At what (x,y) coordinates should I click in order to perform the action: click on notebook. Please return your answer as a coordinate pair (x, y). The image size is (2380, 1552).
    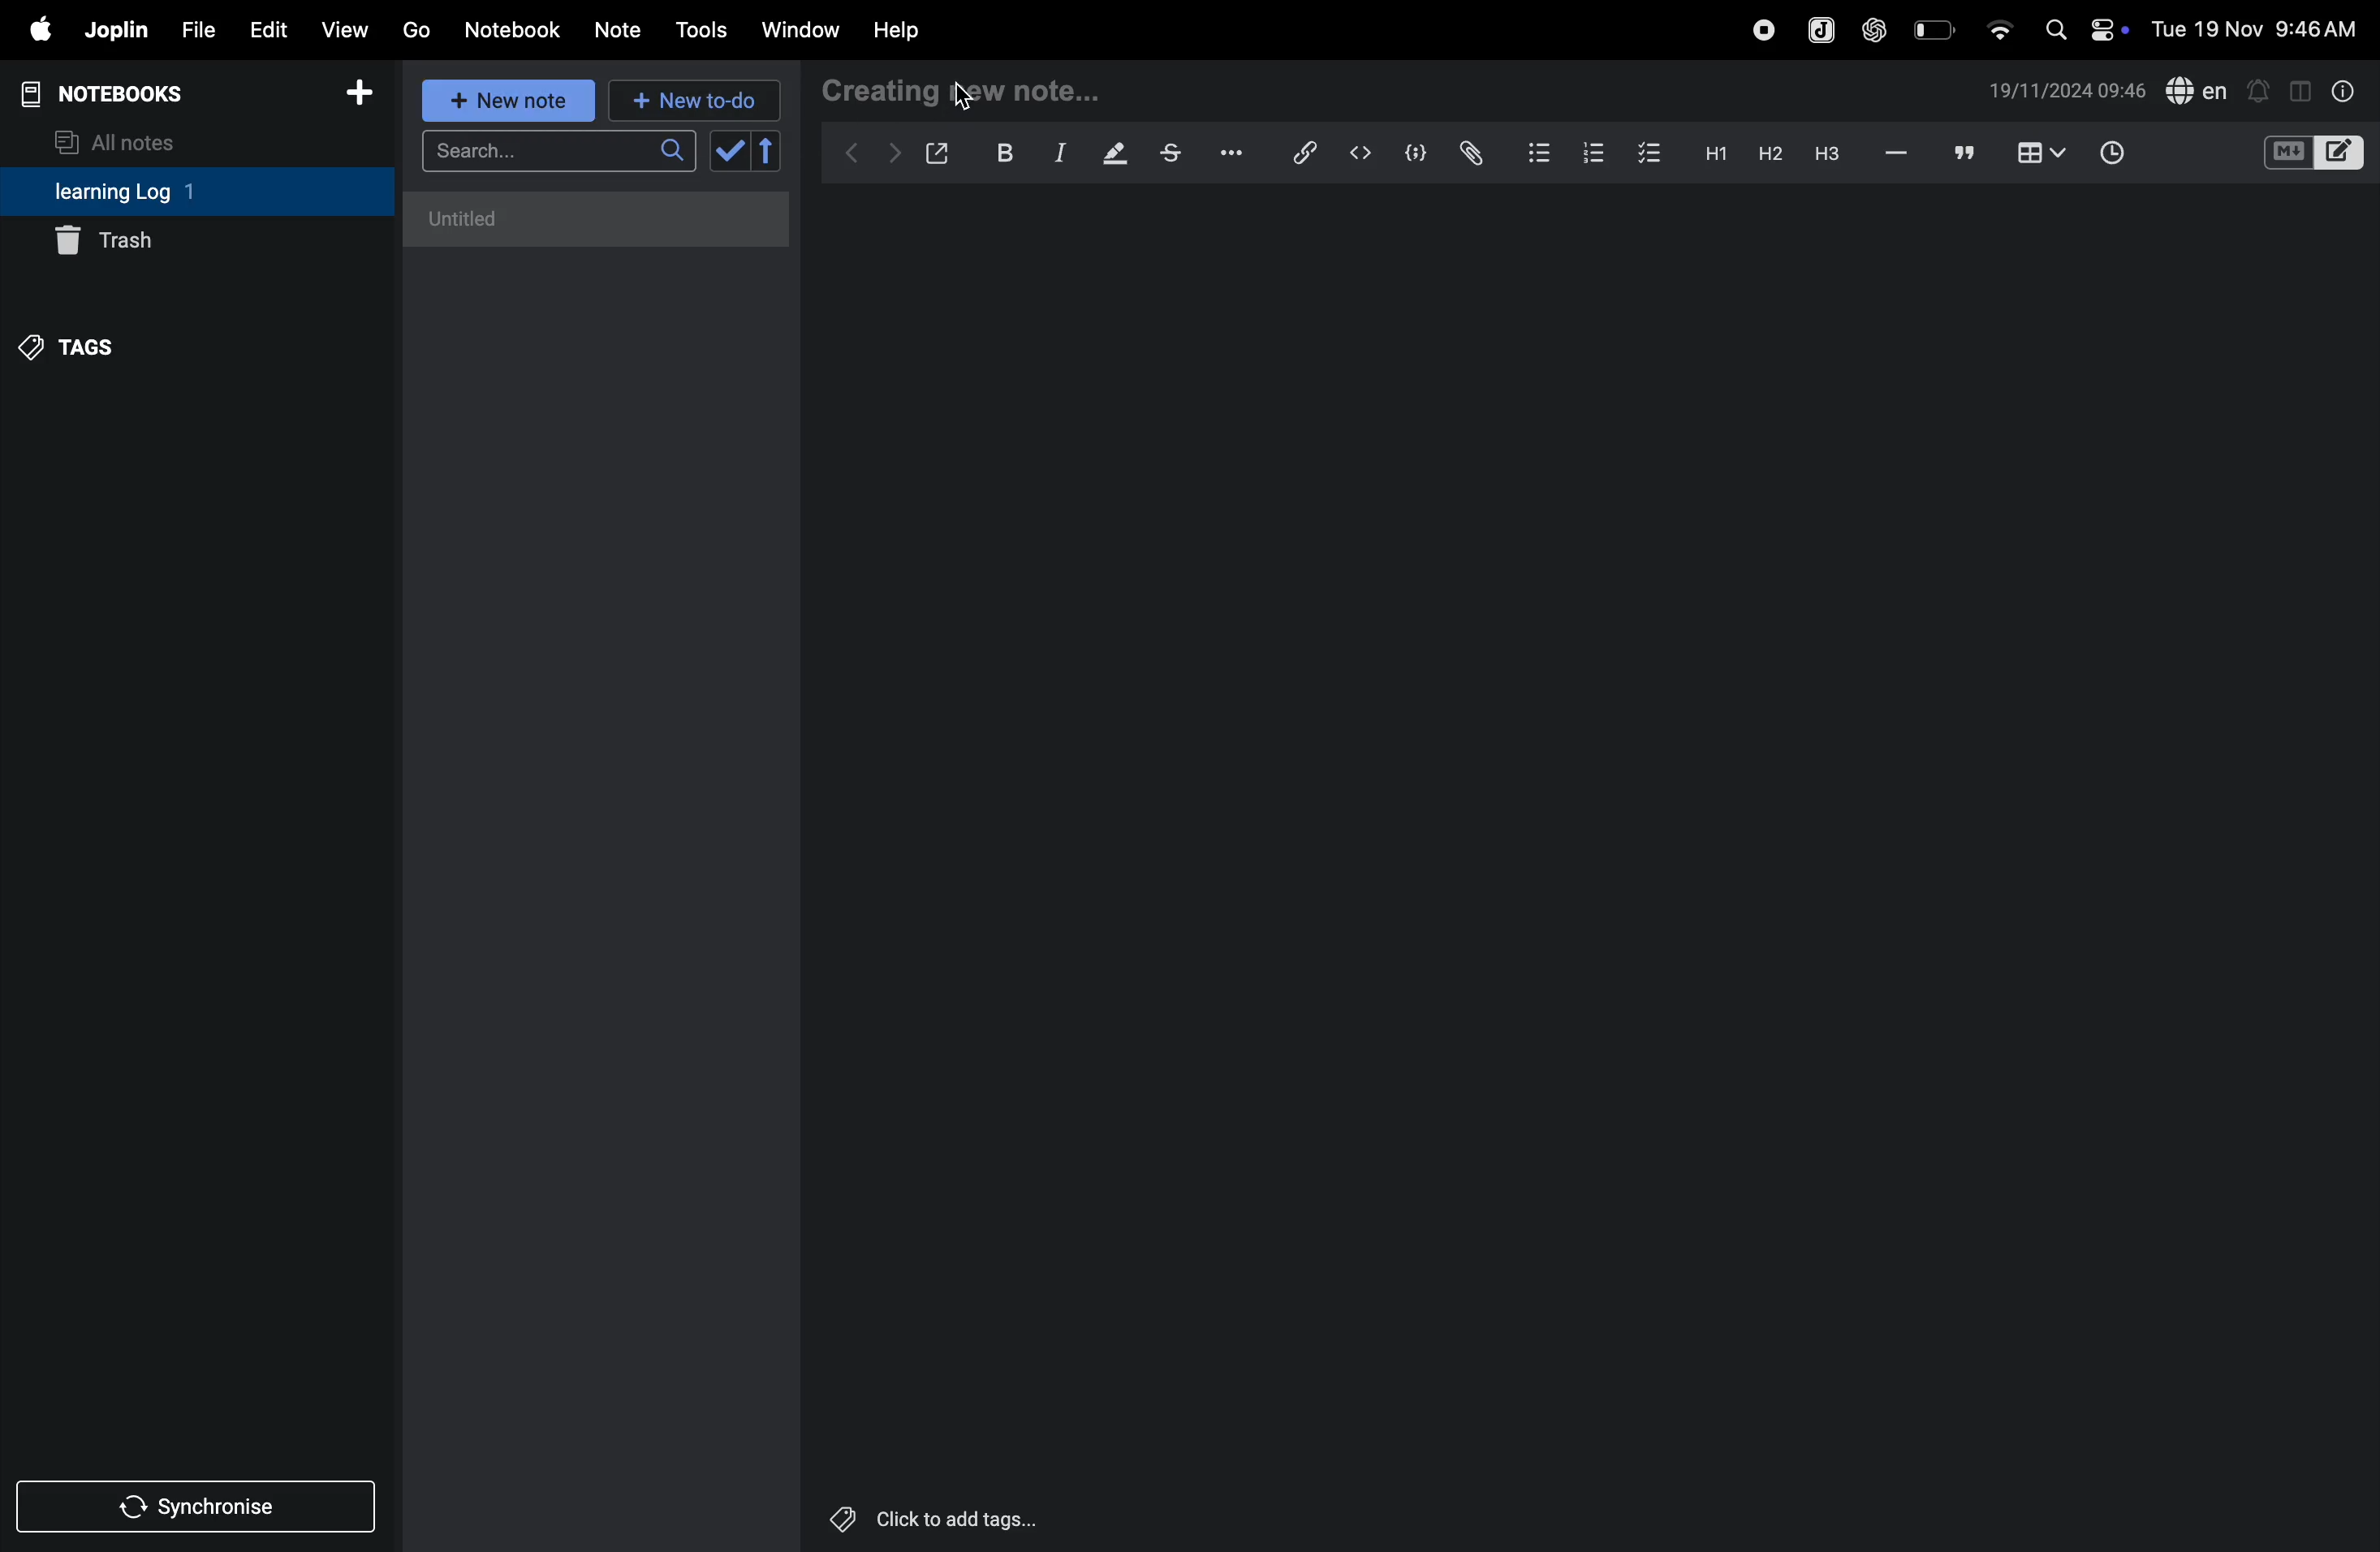
    Looking at the image, I should click on (515, 28).